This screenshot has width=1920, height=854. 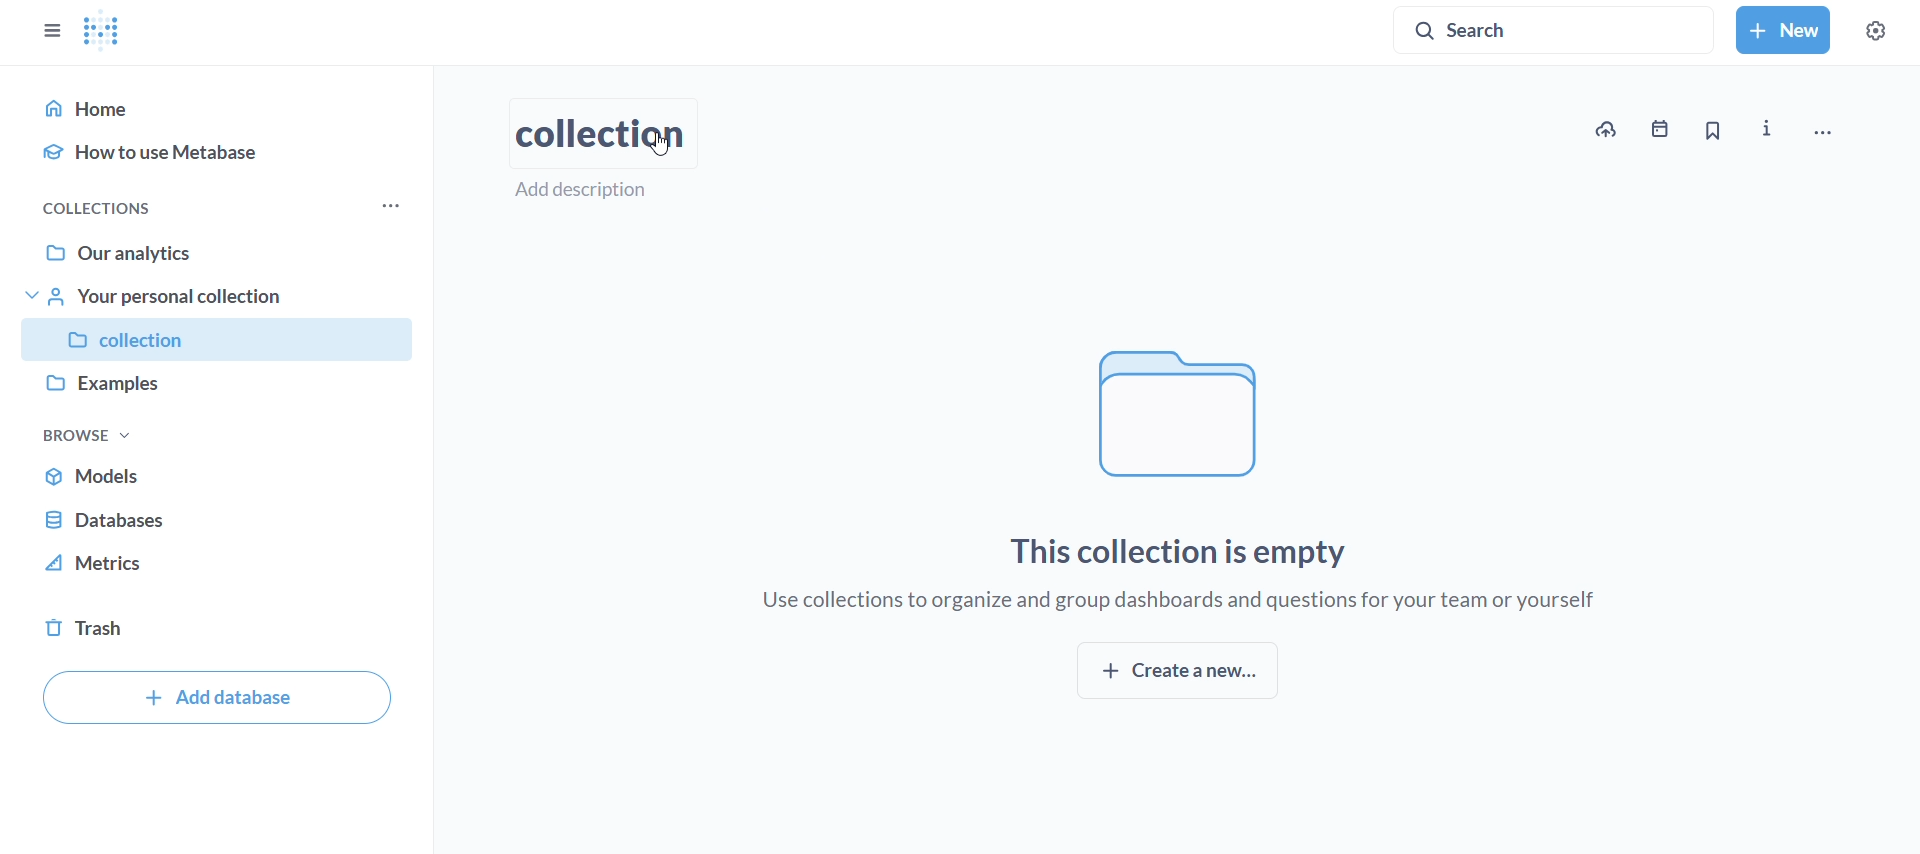 What do you see at coordinates (218, 151) in the screenshot?
I see `how to use metabase` at bounding box center [218, 151].